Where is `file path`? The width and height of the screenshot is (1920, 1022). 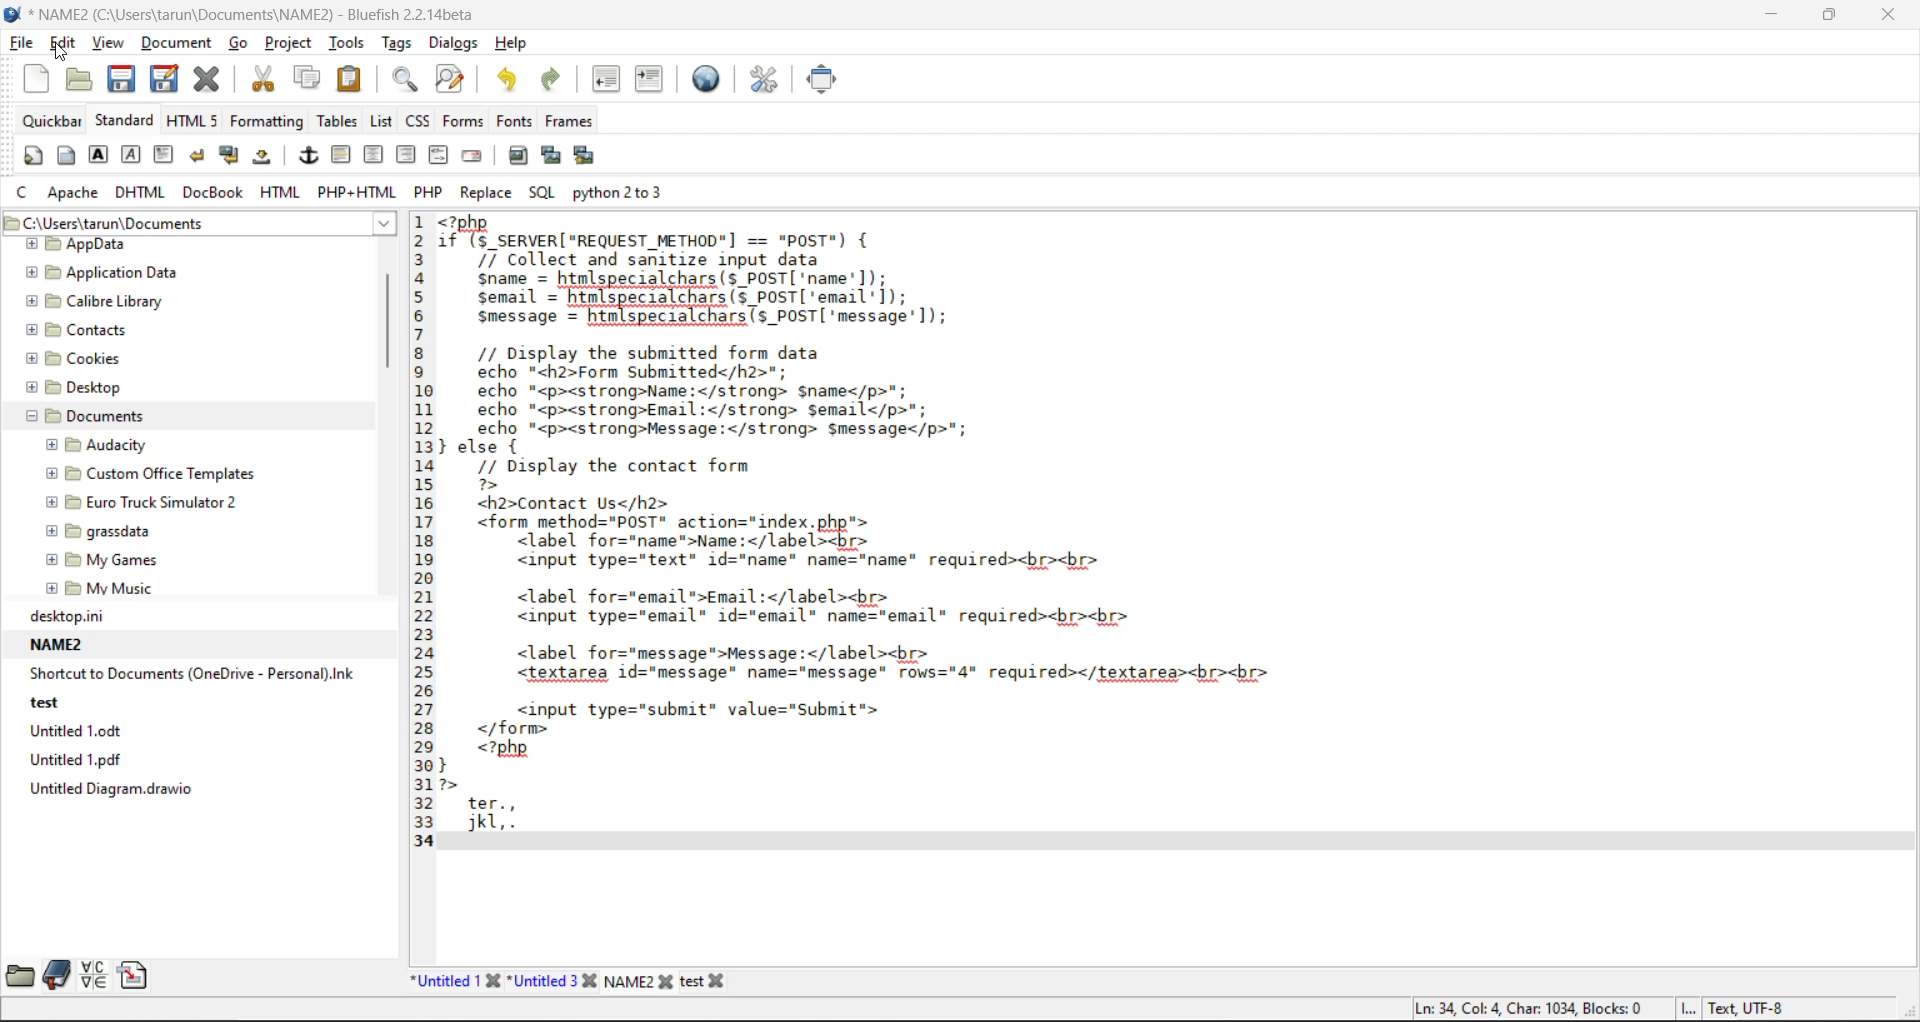 file path is located at coordinates (198, 220).